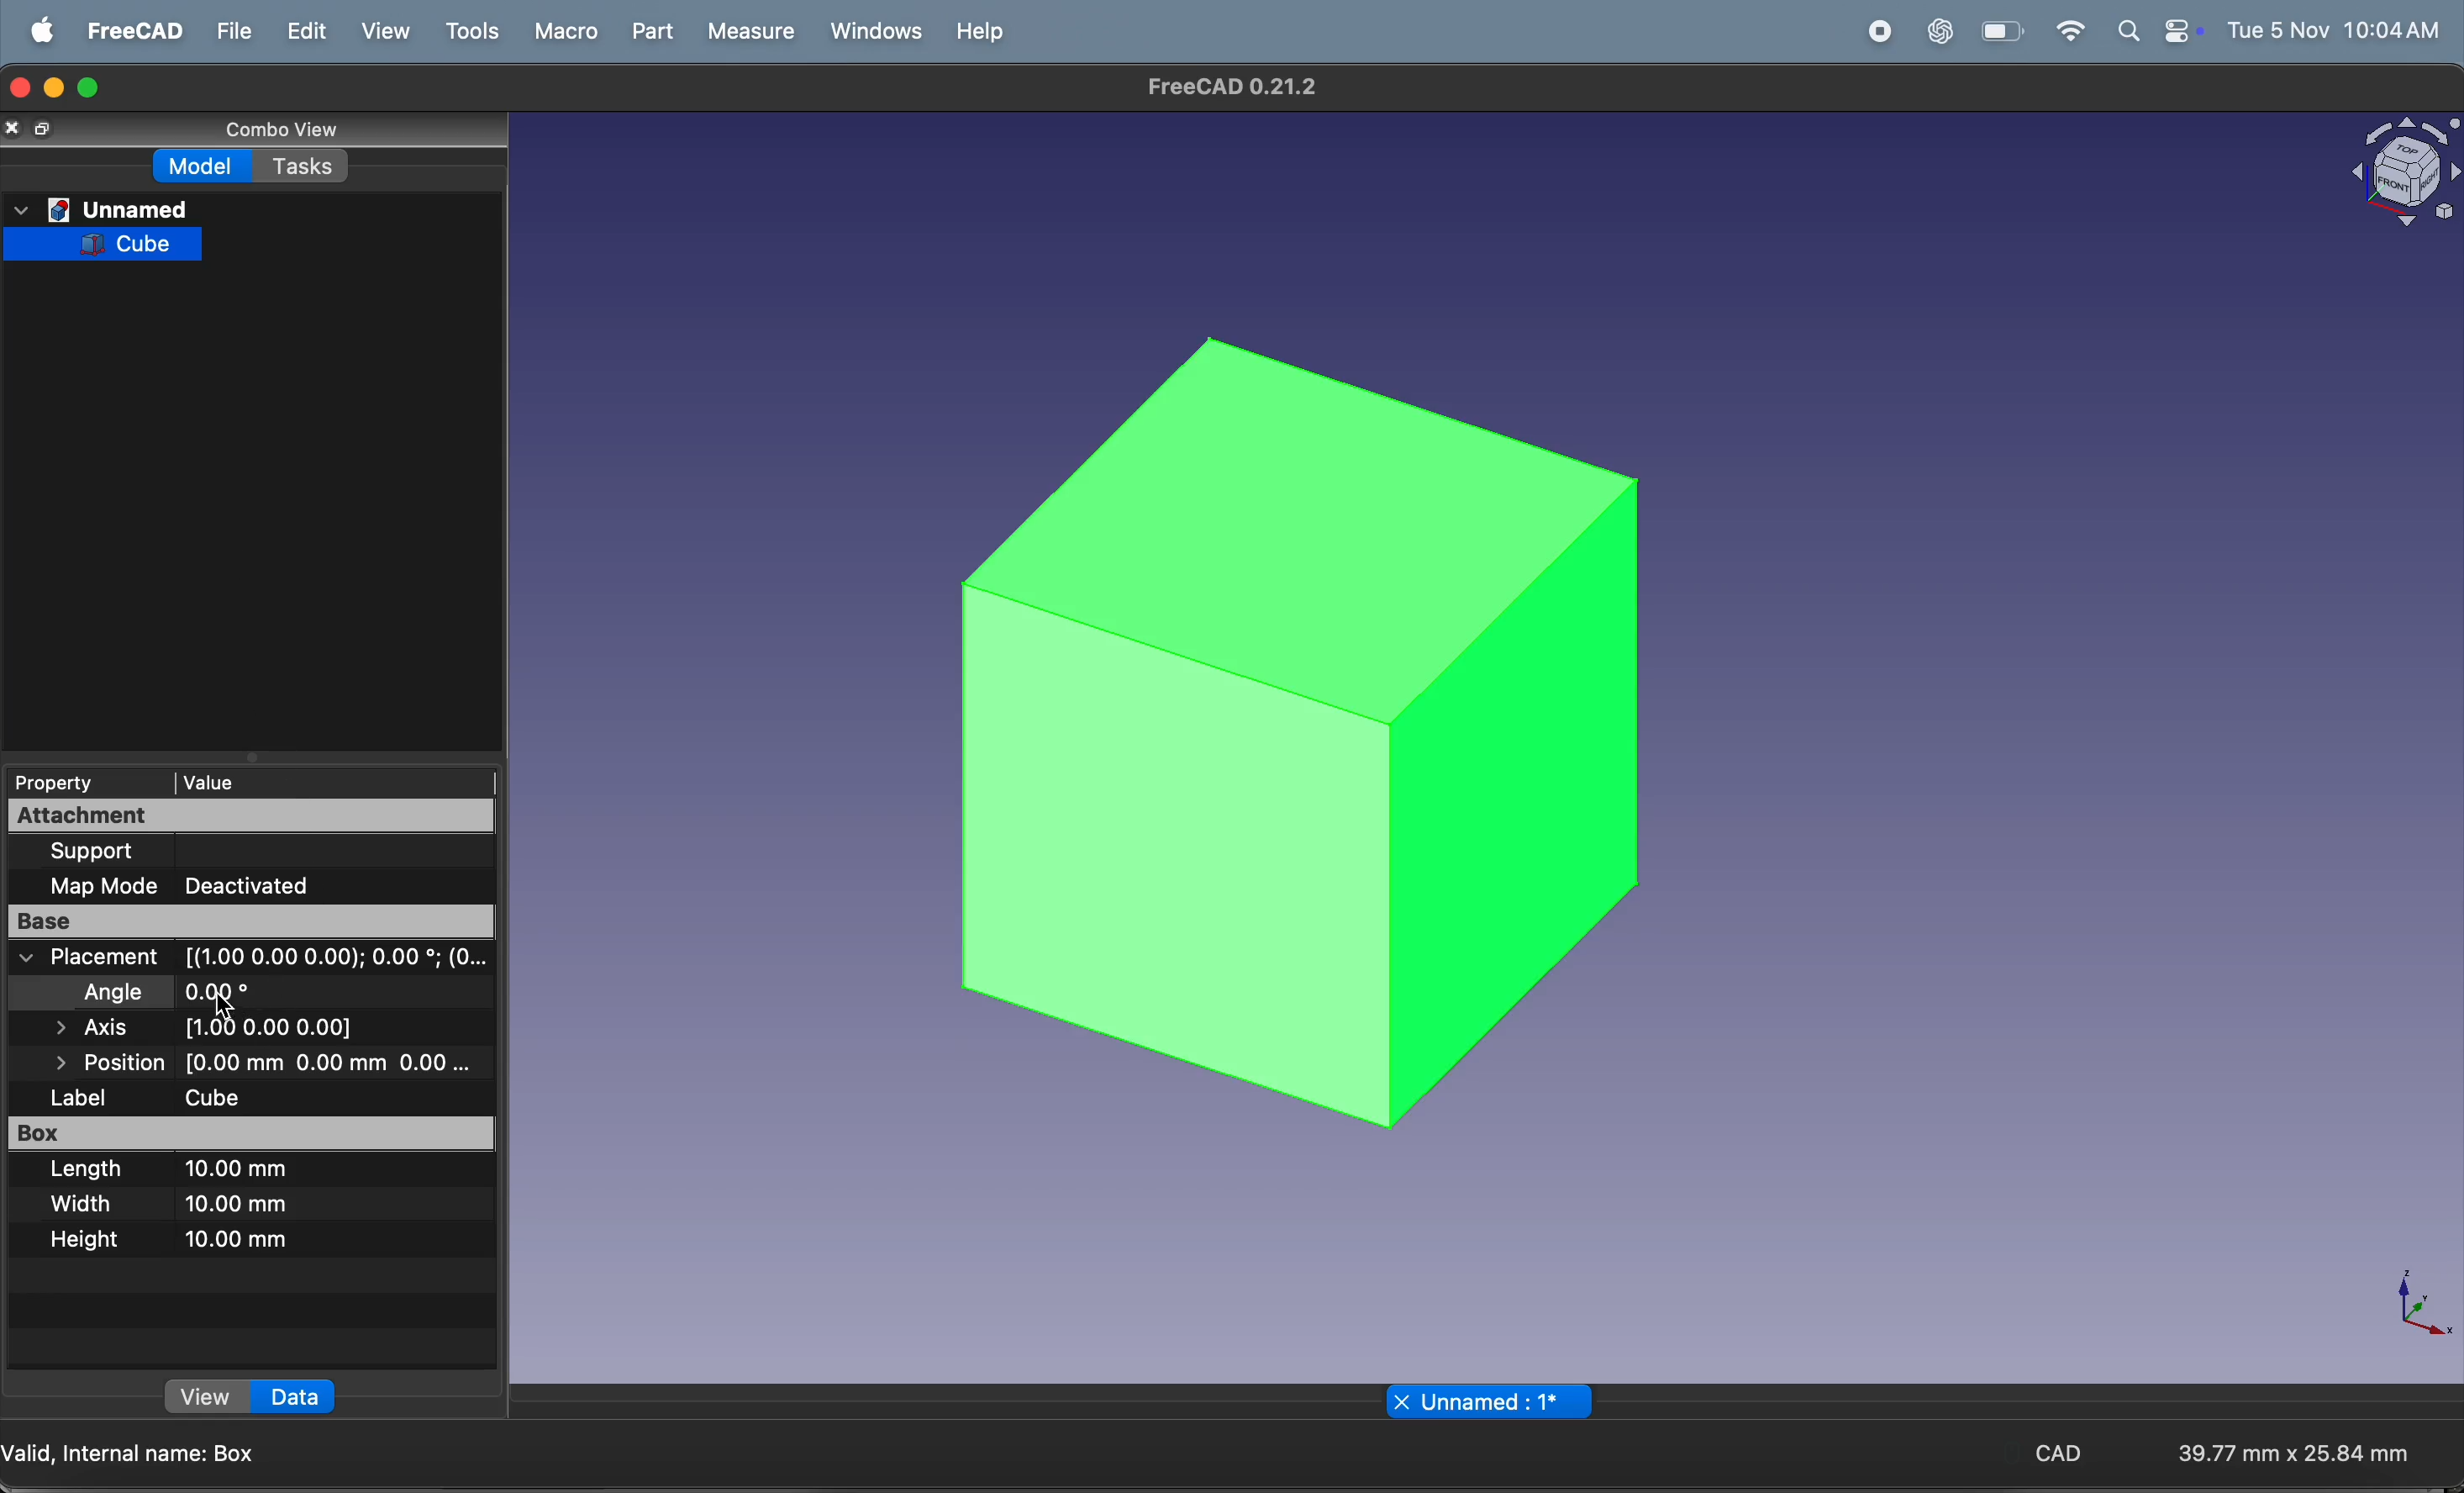  What do you see at coordinates (93, 86) in the screenshot?
I see `maximize` at bounding box center [93, 86].